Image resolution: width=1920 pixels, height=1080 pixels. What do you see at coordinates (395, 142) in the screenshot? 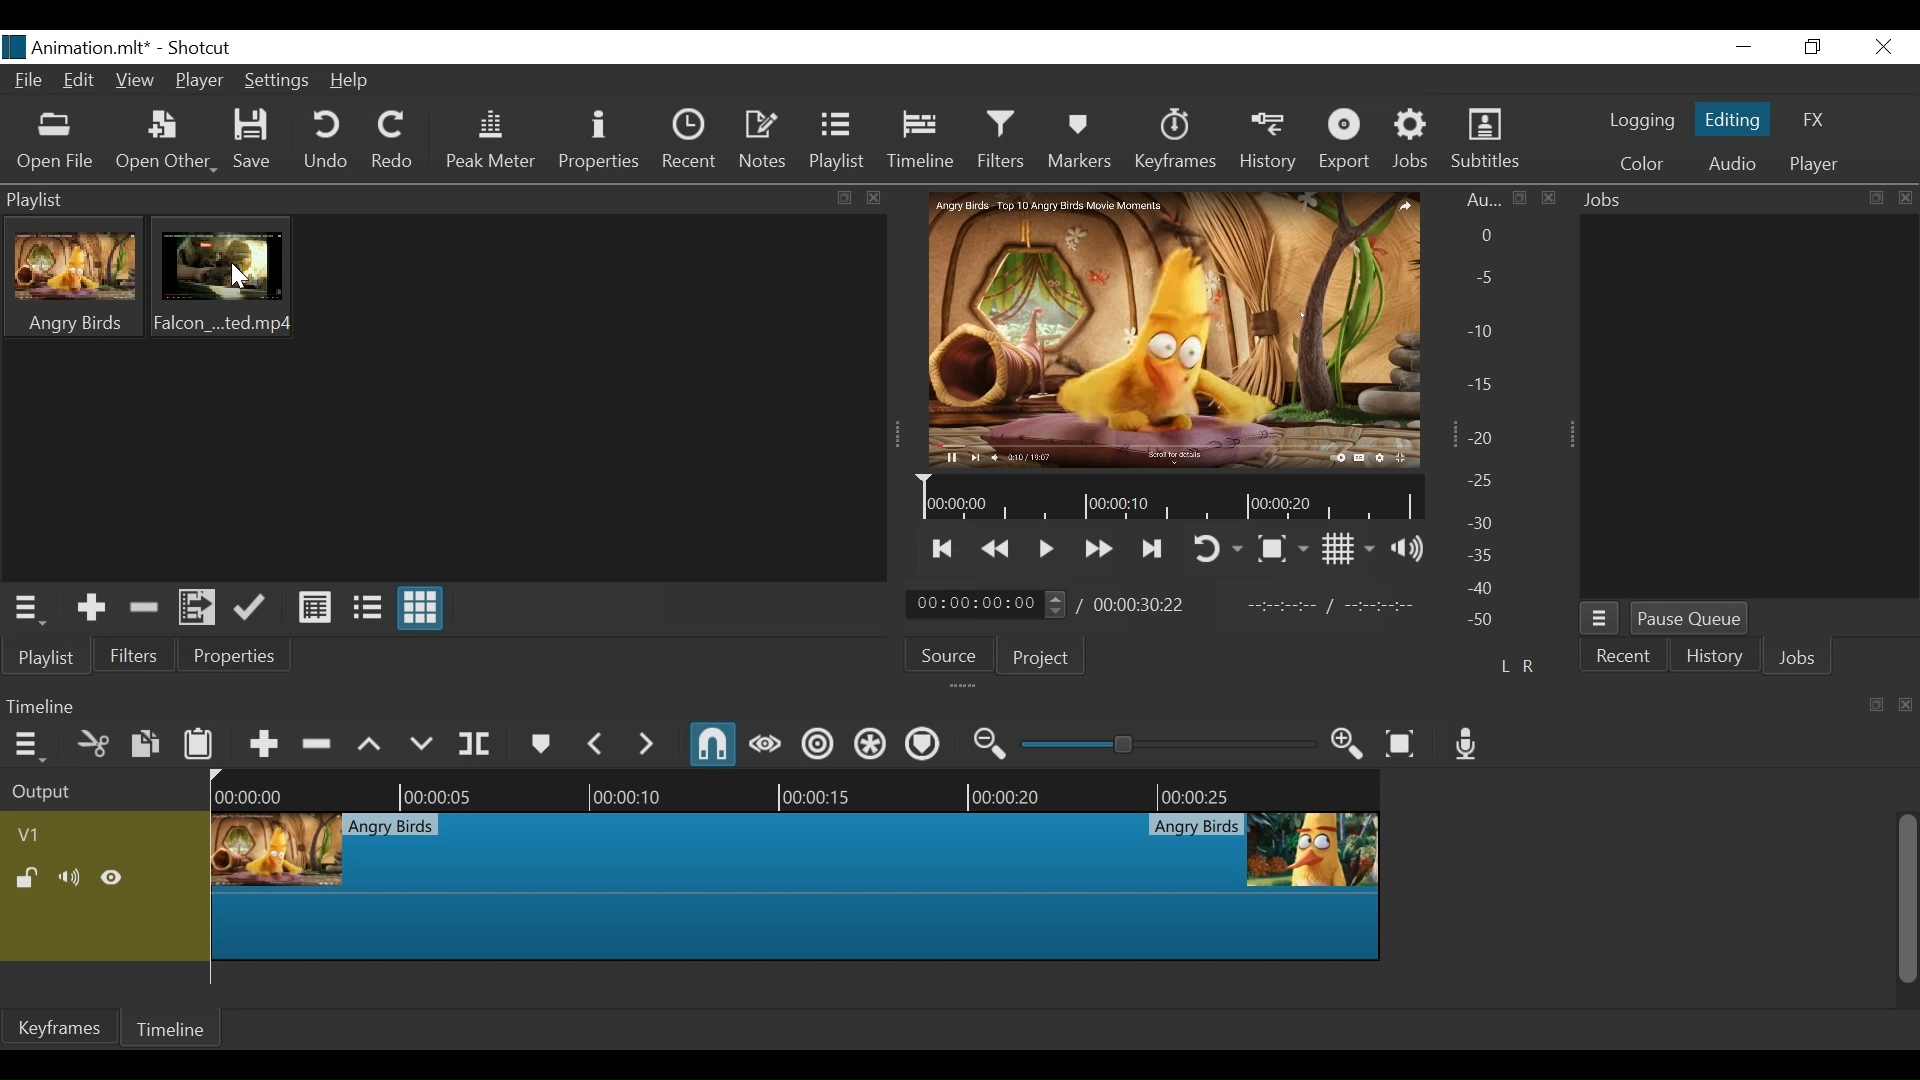
I see `Redo` at bounding box center [395, 142].